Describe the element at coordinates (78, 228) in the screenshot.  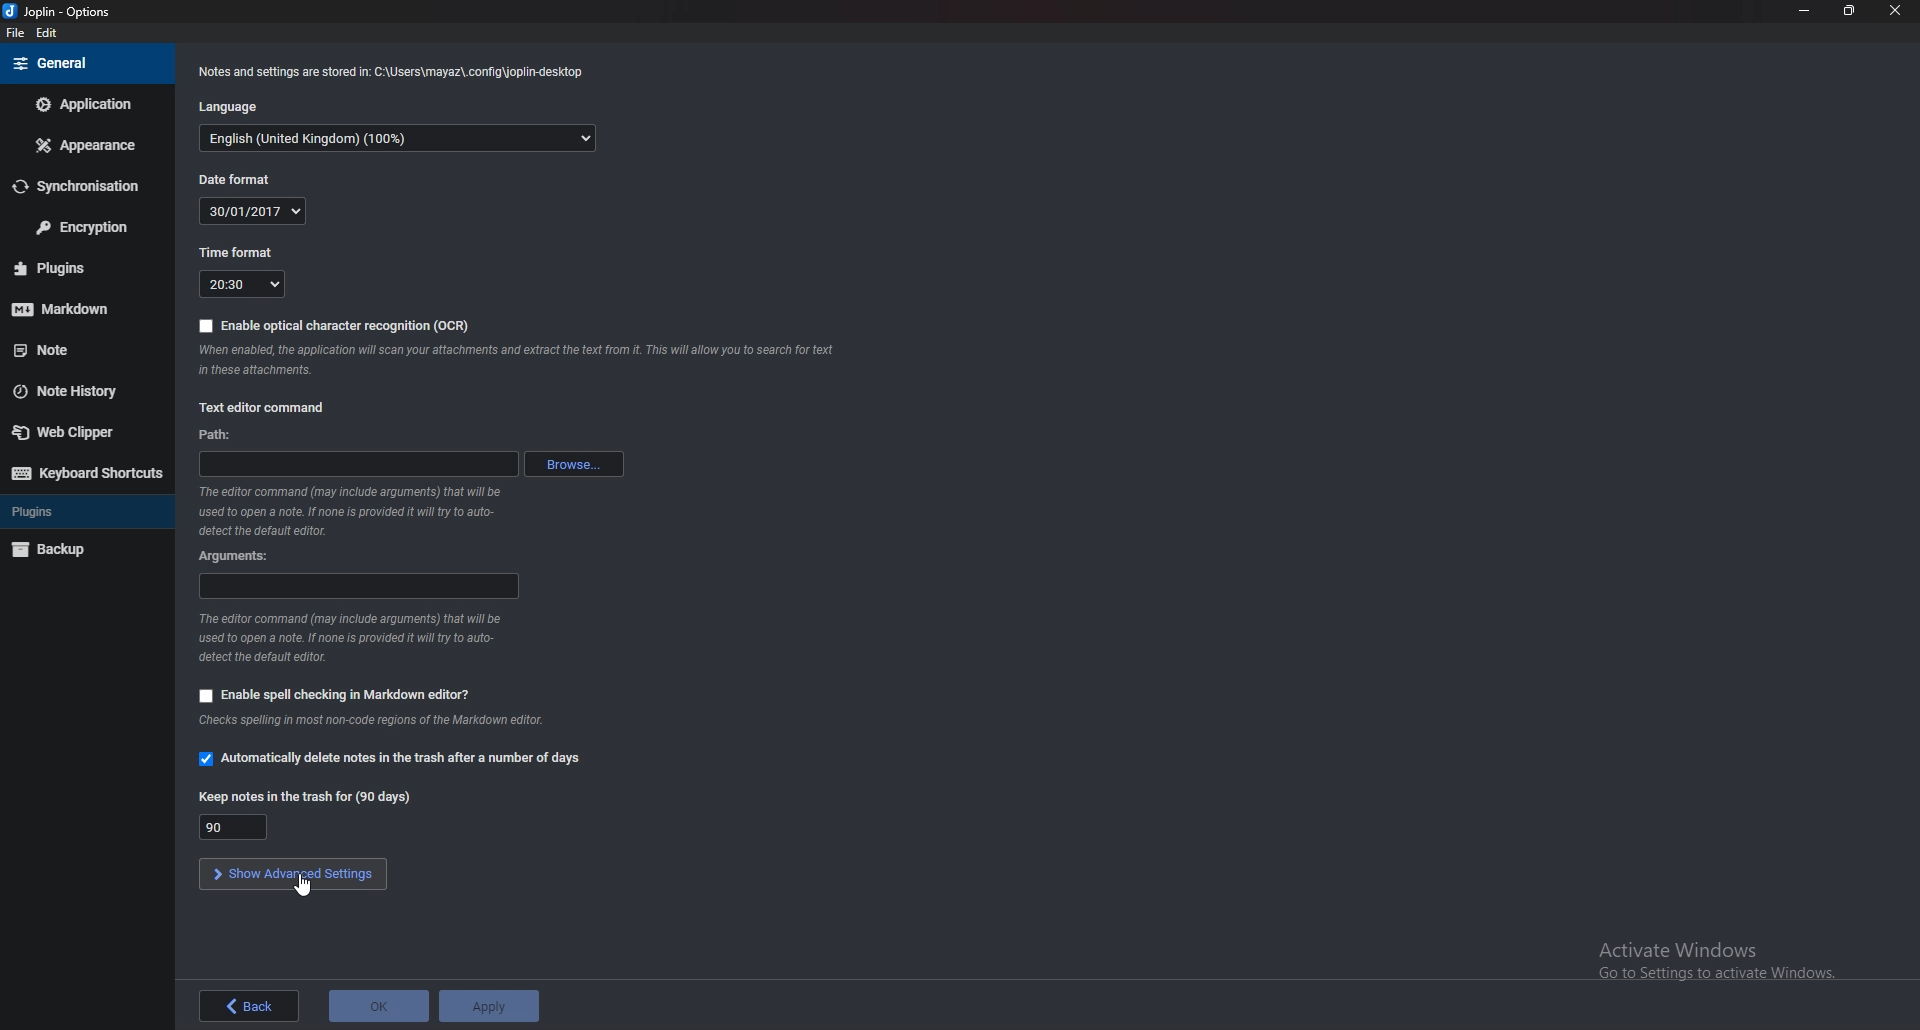
I see `Encryption` at that location.